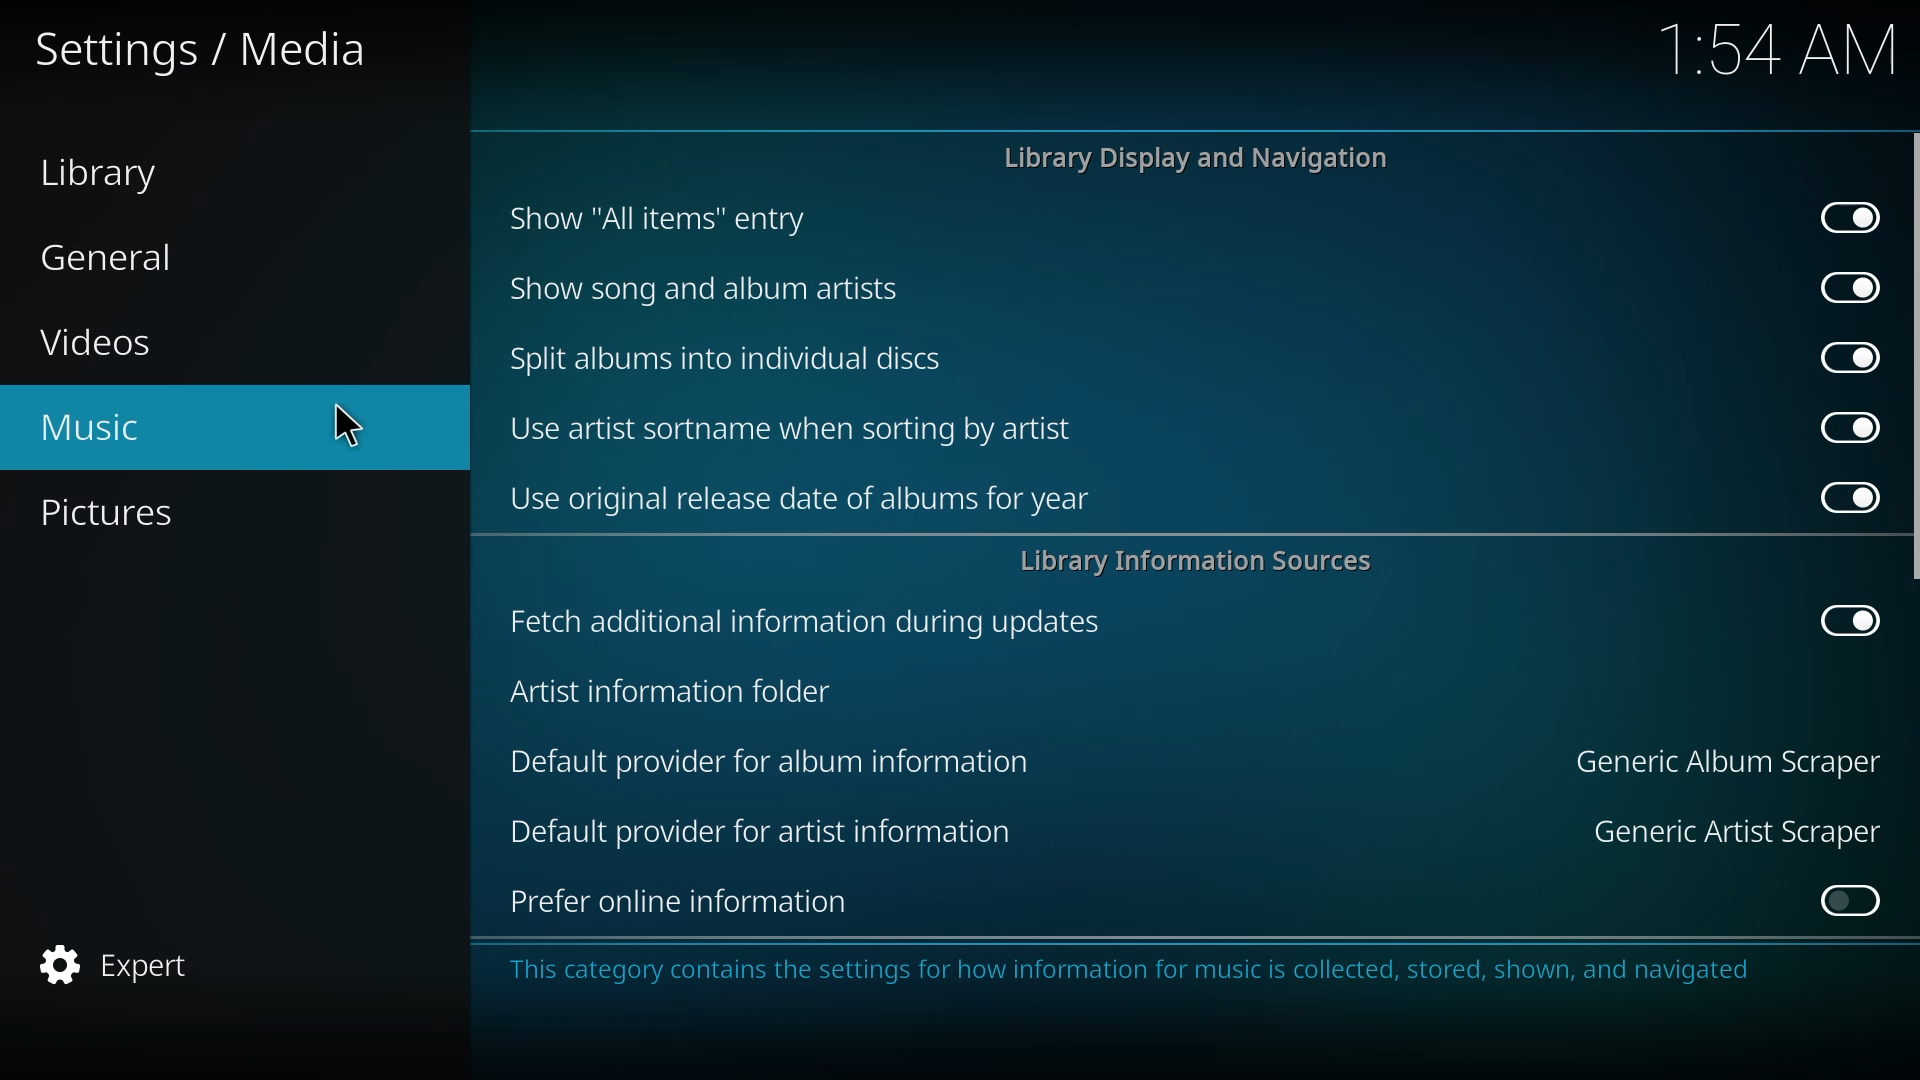 This screenshot has height=1080, width=1920. Describe the element at coordinates (1837, 498) in the screenshot. I see `enabled` at that location.